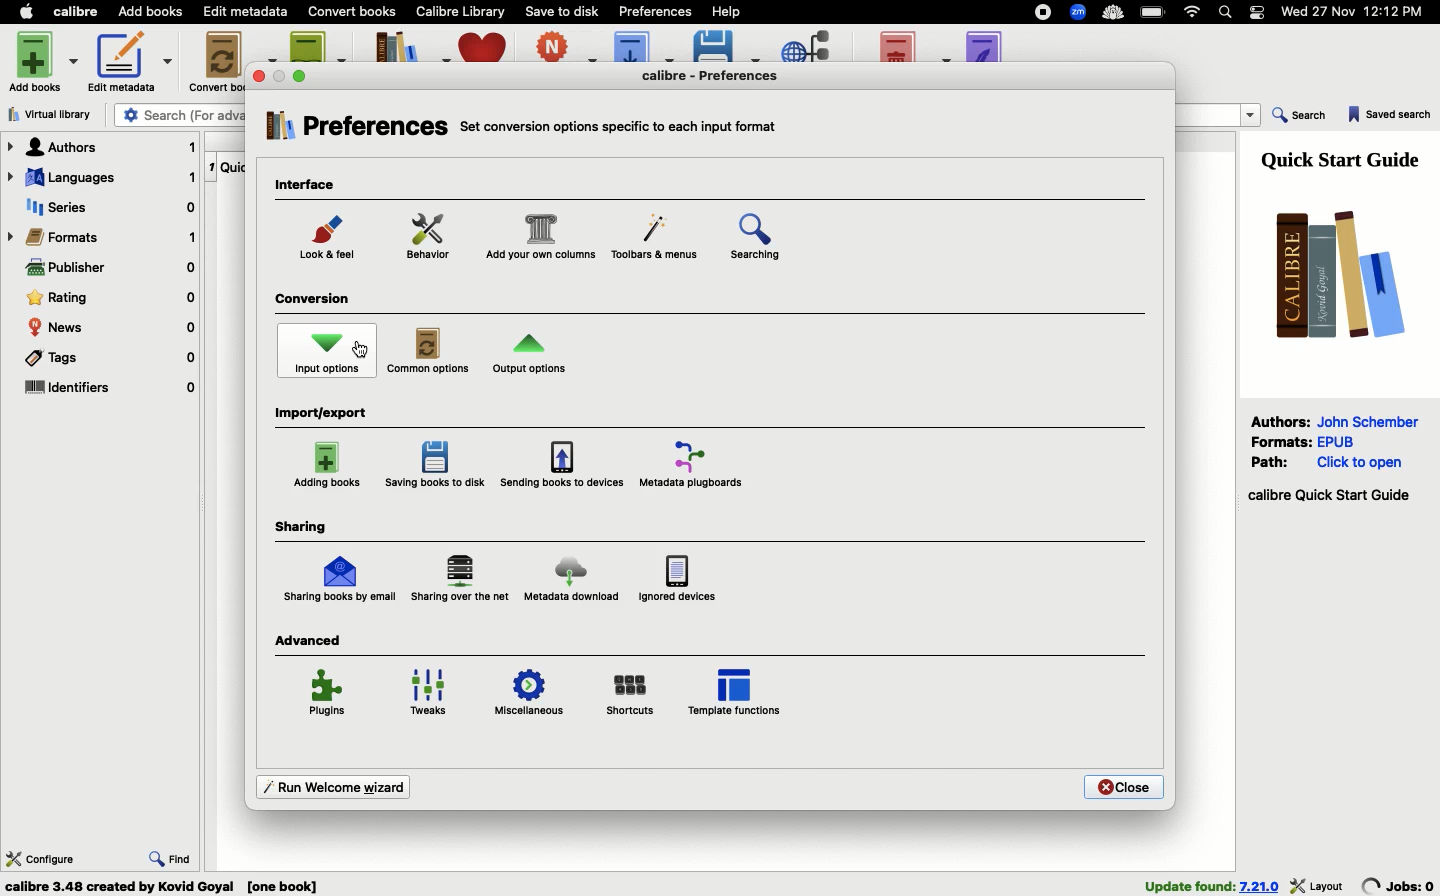 The height and width of the screenshot is (896, 1440). I want to click on Languages, so click(101, 179).